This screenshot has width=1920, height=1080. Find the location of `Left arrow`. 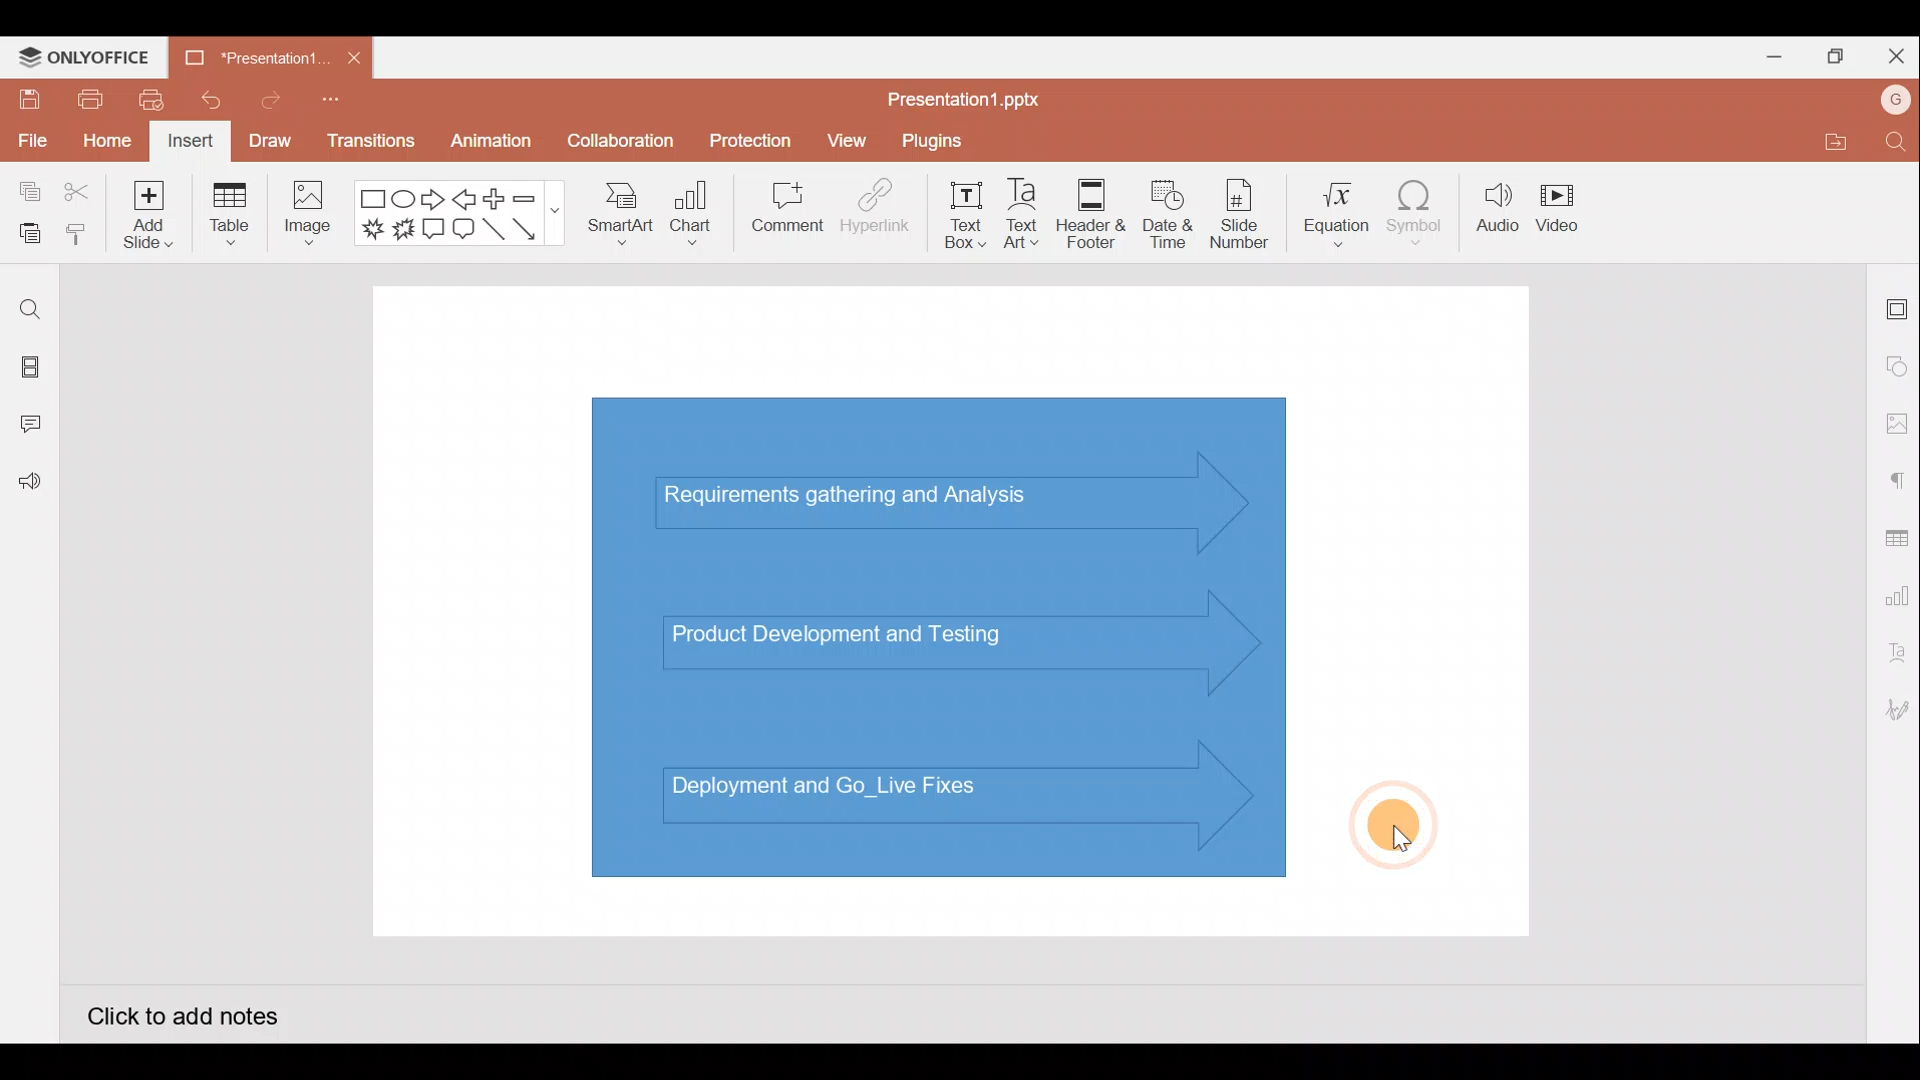

Left arrow is located at coordinates (466, 199).